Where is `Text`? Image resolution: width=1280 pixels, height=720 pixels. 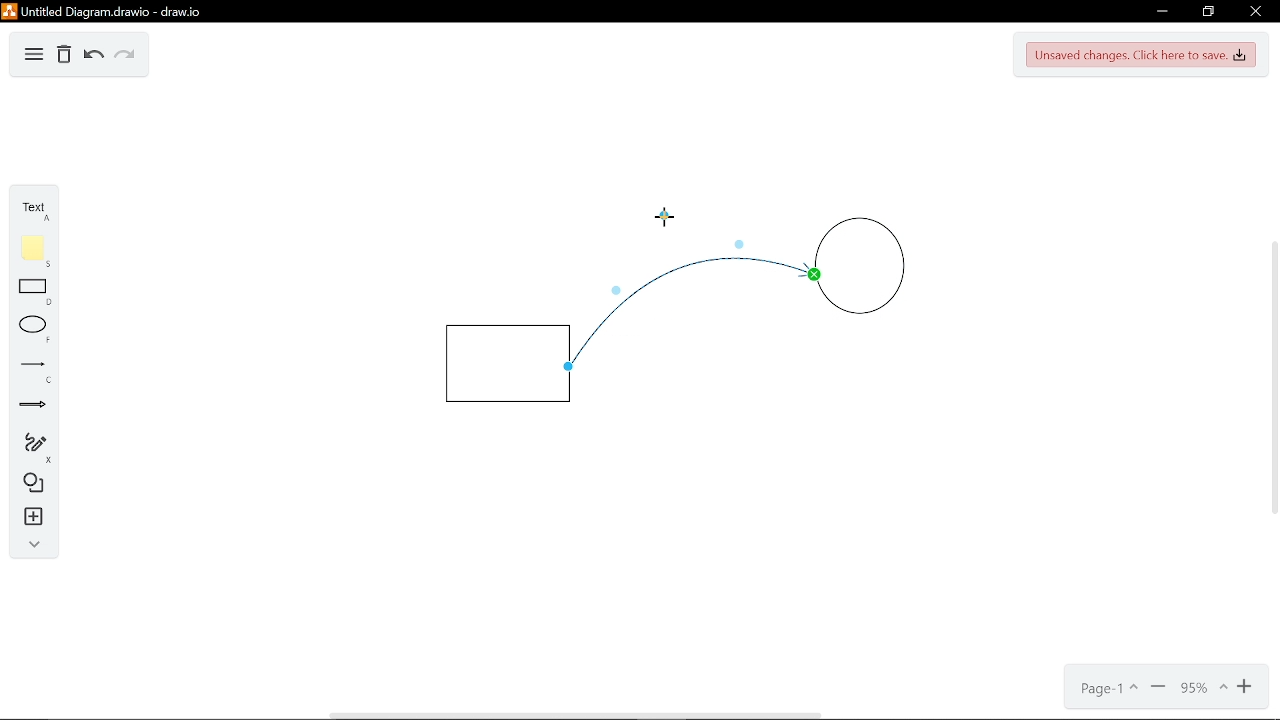 Text is located at coordinates (35, 210).